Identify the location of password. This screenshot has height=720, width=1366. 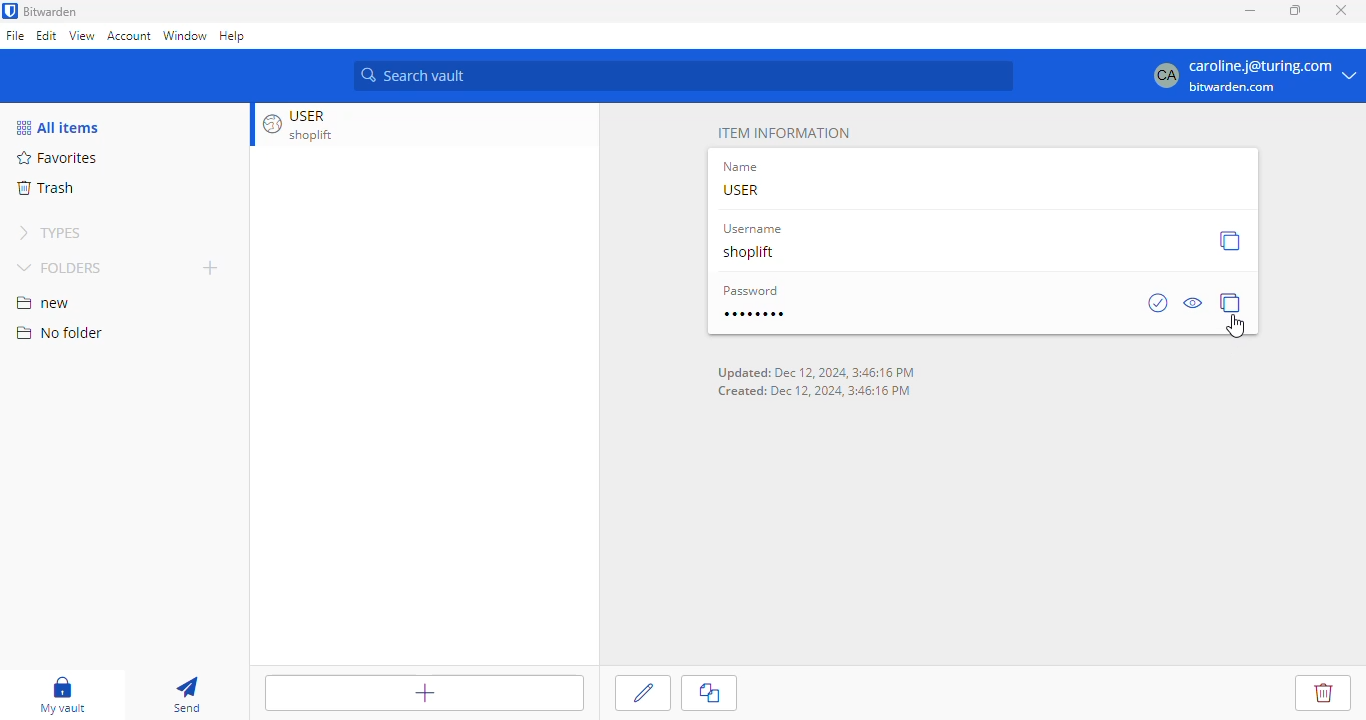
(753, 314).